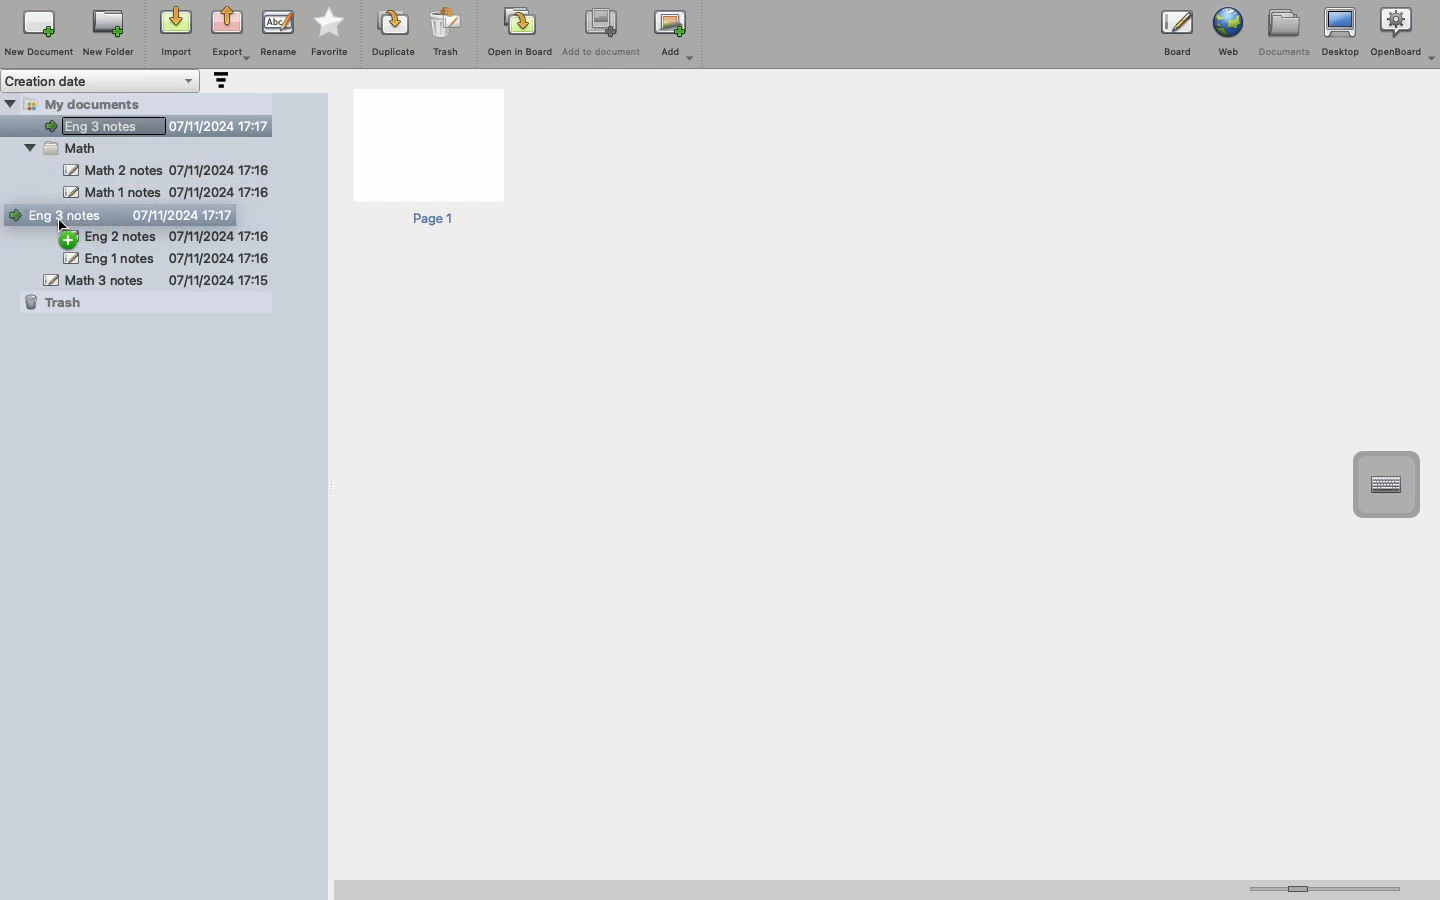 The height and width of the screenshot is (900, 1440). I want to click on Favorite, so click(330, 33).